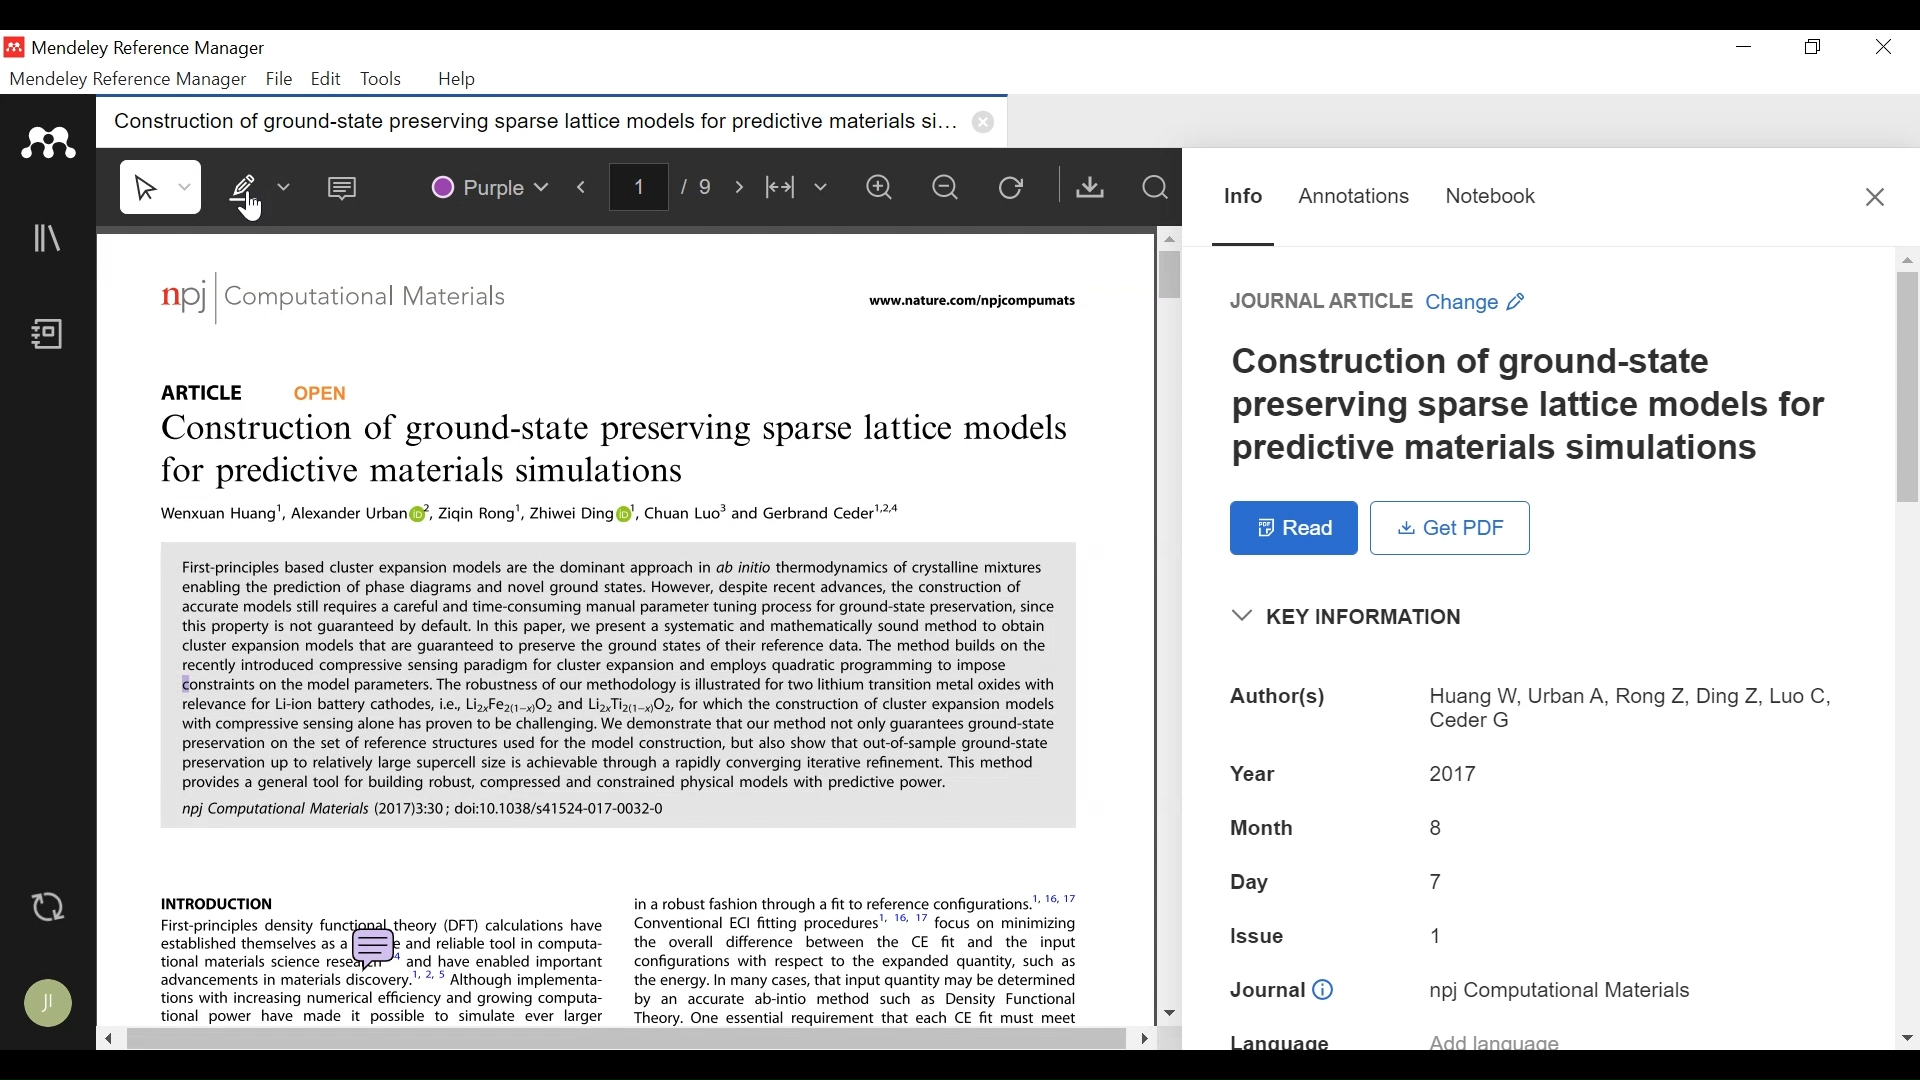 The height and width of the screenshot is (1080, 1920). Describe the element at coordinates (1744, 47) in the screenshot. I see `minimize` at that location.